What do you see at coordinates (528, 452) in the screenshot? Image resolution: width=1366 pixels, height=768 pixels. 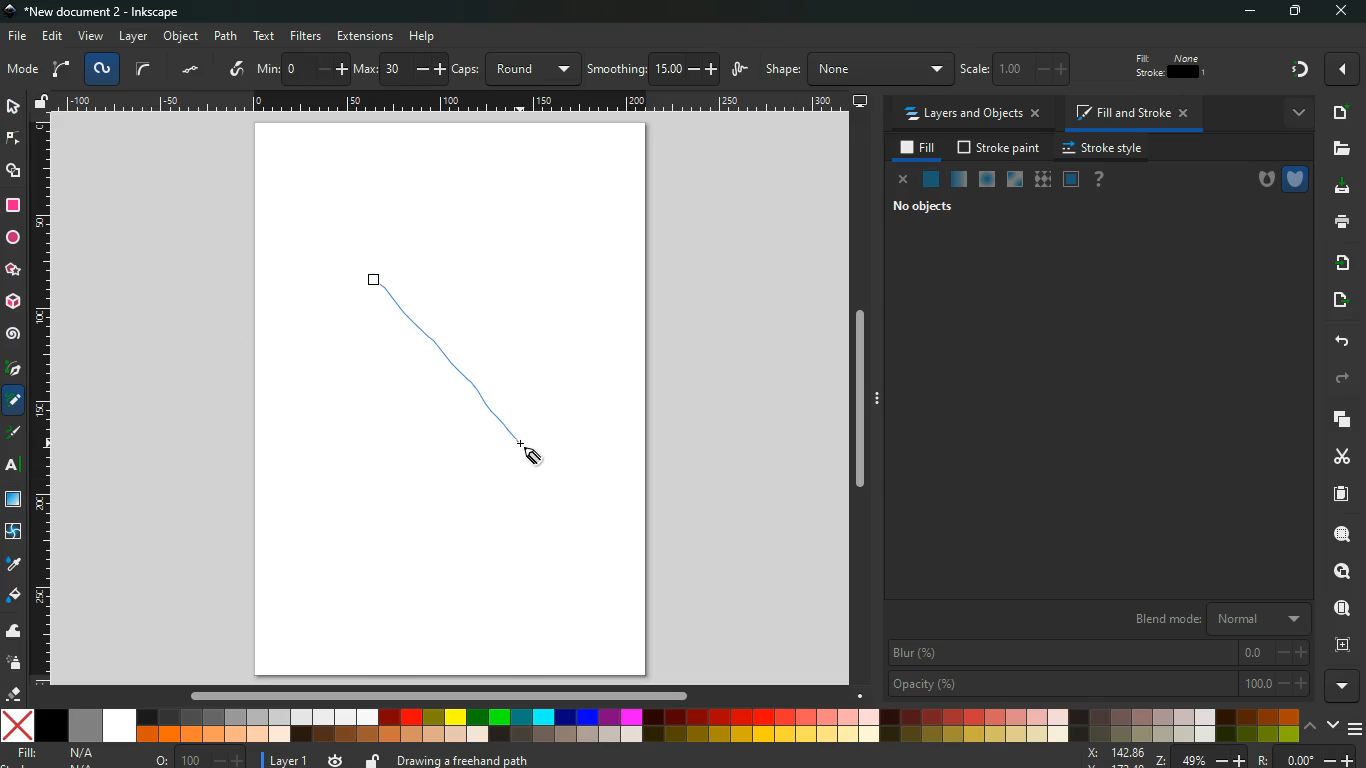 I see `Cursor` at bounding box center [528, 452].